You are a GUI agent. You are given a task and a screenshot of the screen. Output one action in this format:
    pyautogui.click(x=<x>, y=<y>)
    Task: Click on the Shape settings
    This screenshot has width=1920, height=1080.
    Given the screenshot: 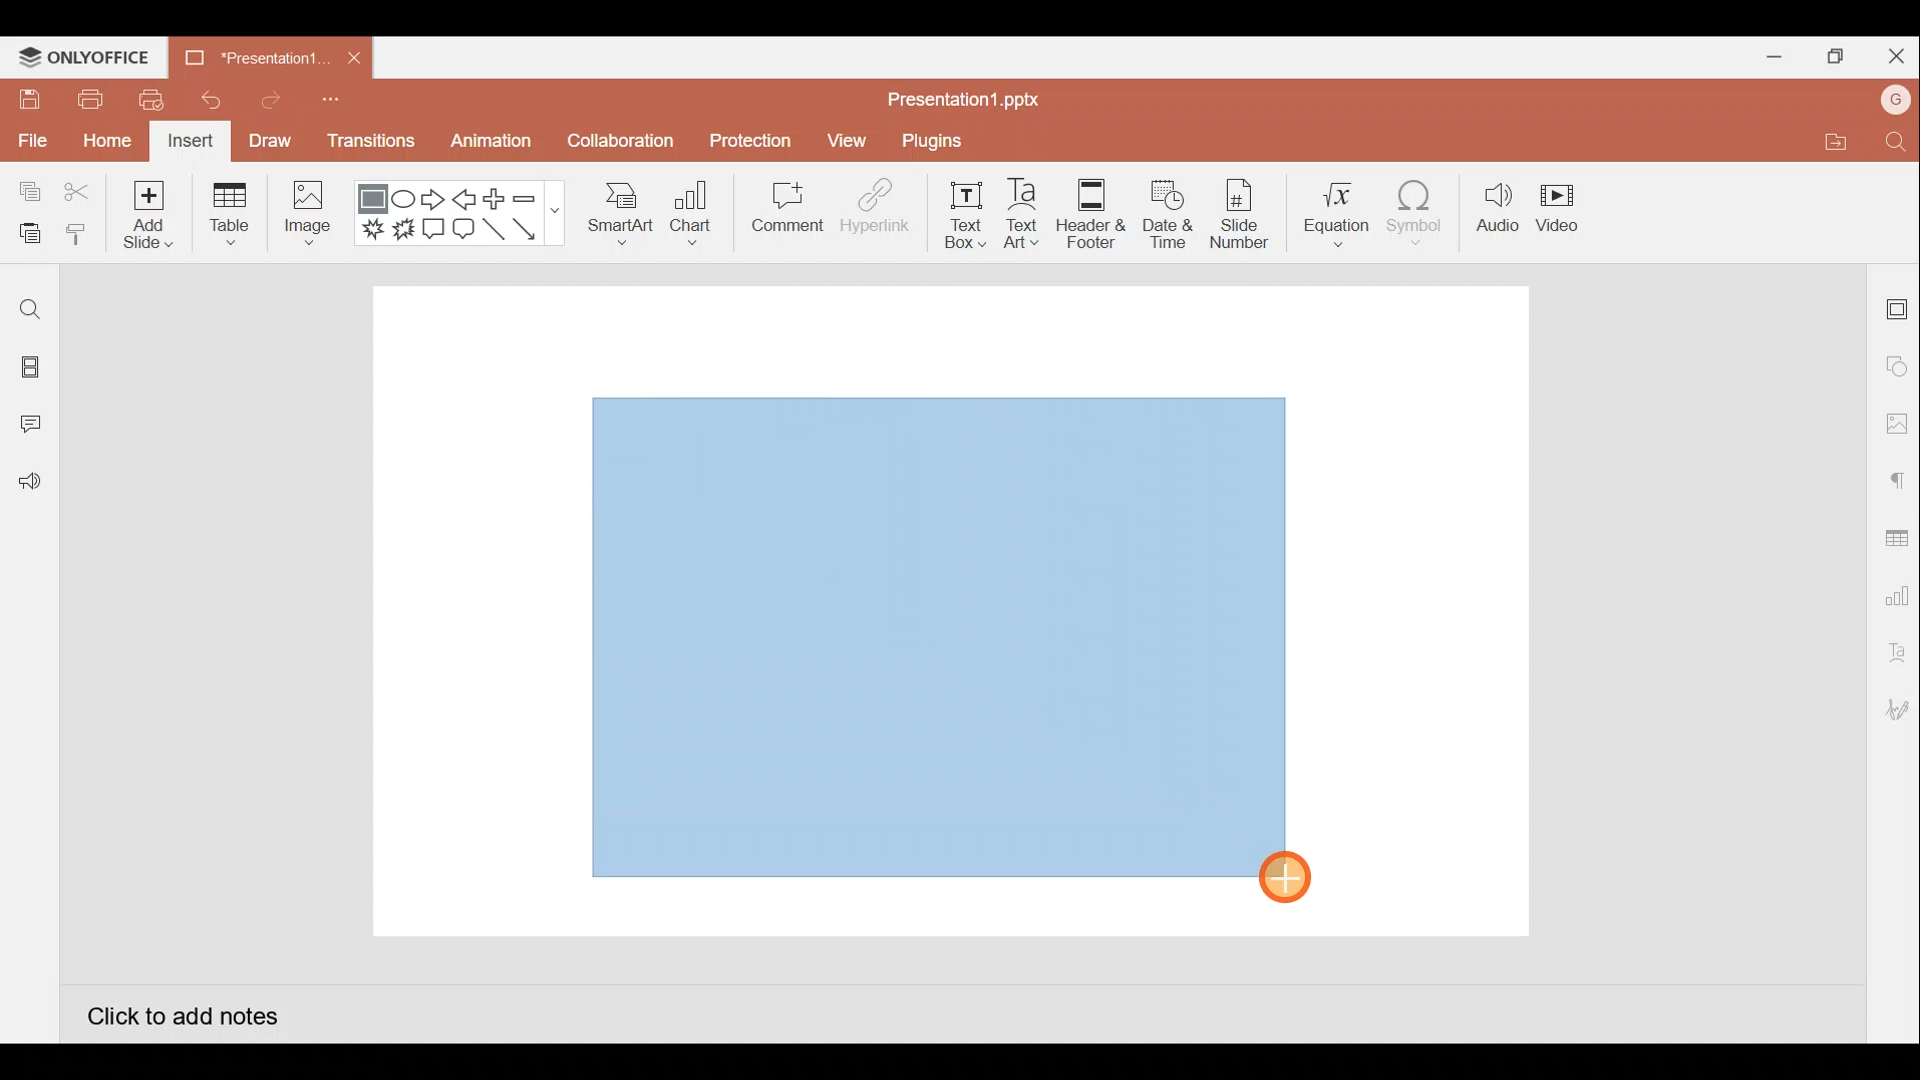 What is the action you would take?
    pyautogui.click(x=1898, y=365)
    